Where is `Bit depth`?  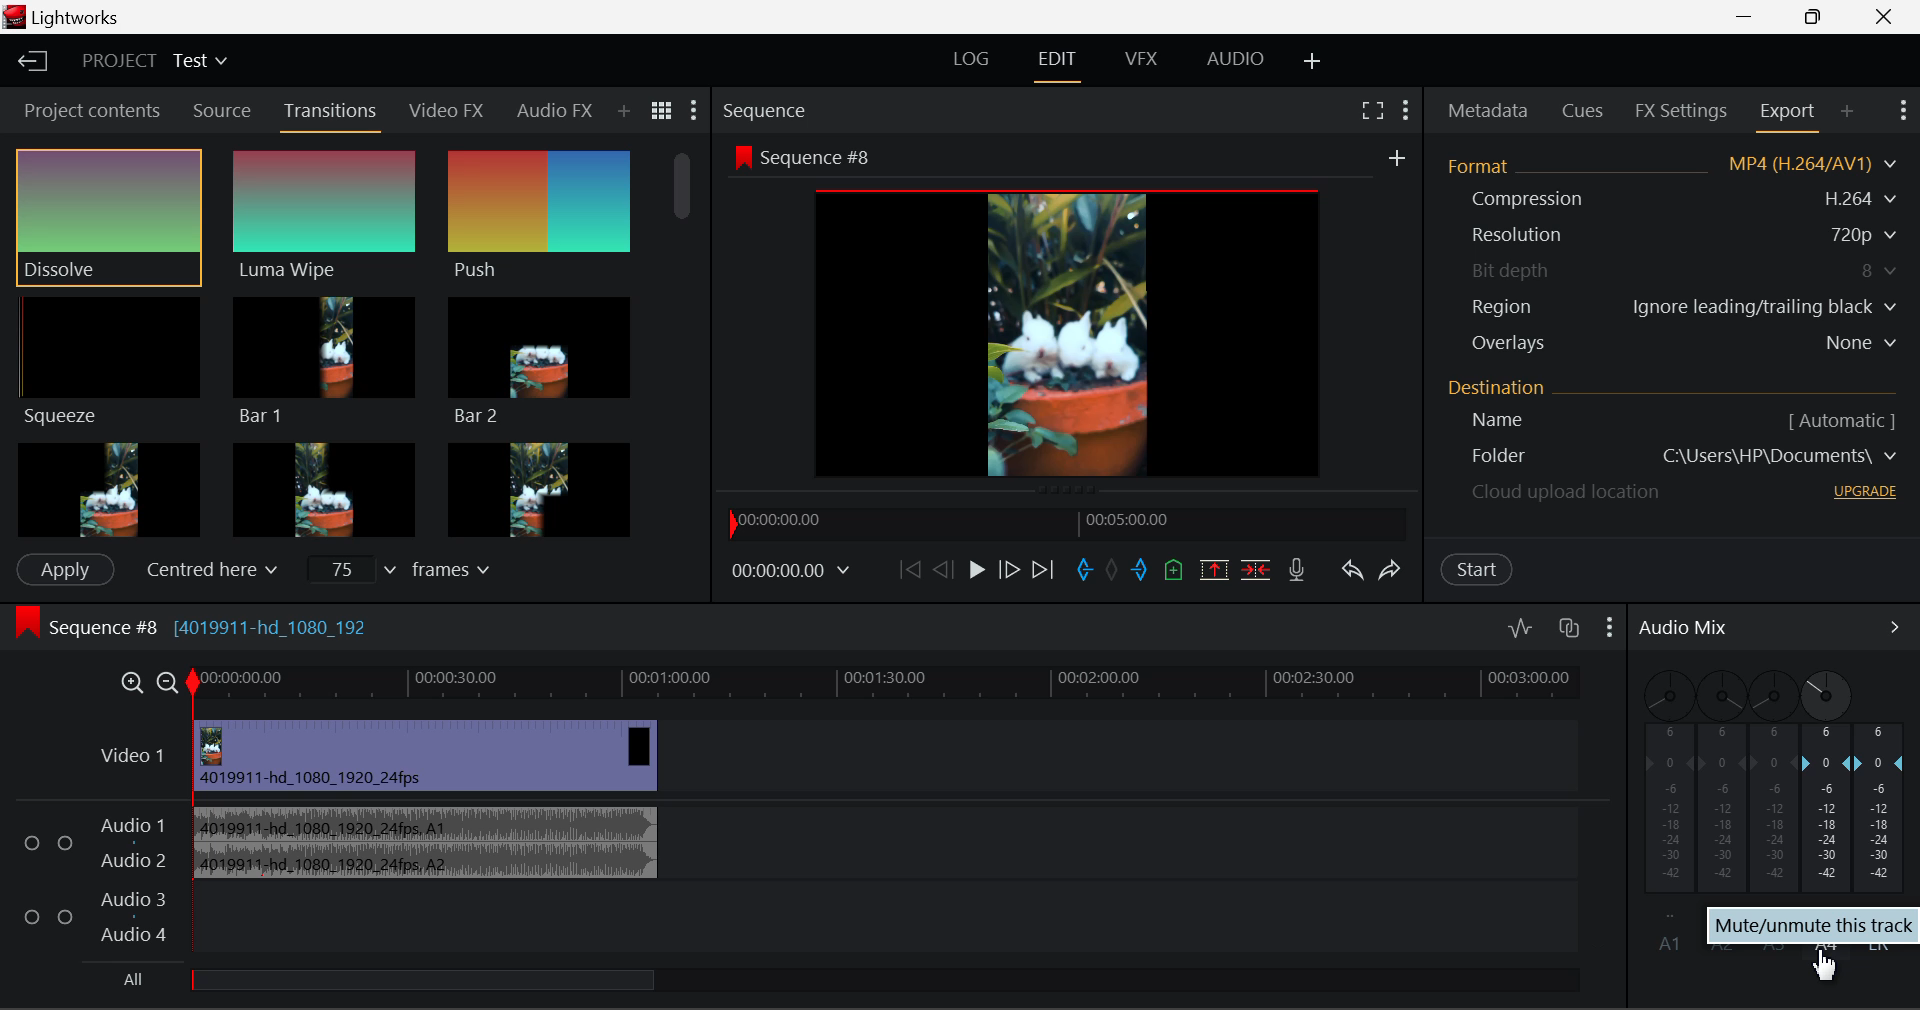
Bit depth is located at coordinates (1670, 271).